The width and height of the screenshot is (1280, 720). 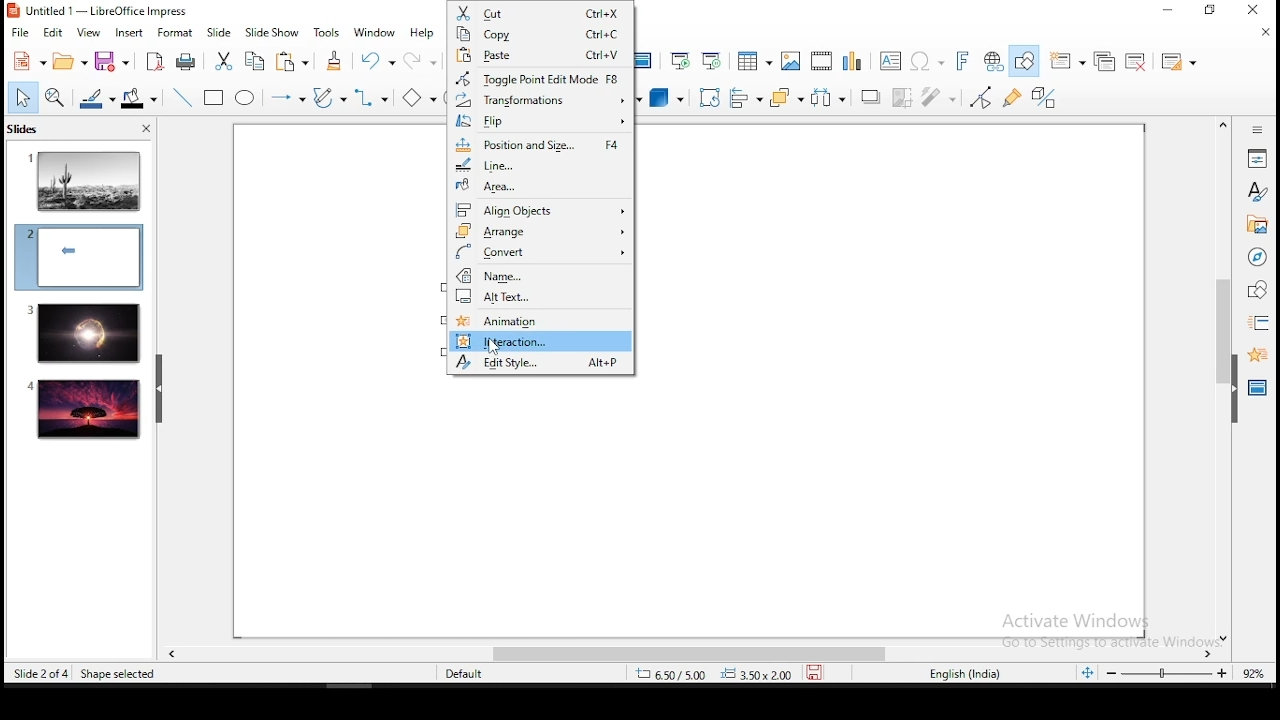 What do you see at coordinates (85, 410) in the screenshot?
I see `slide` at bounding box center [85, 410].